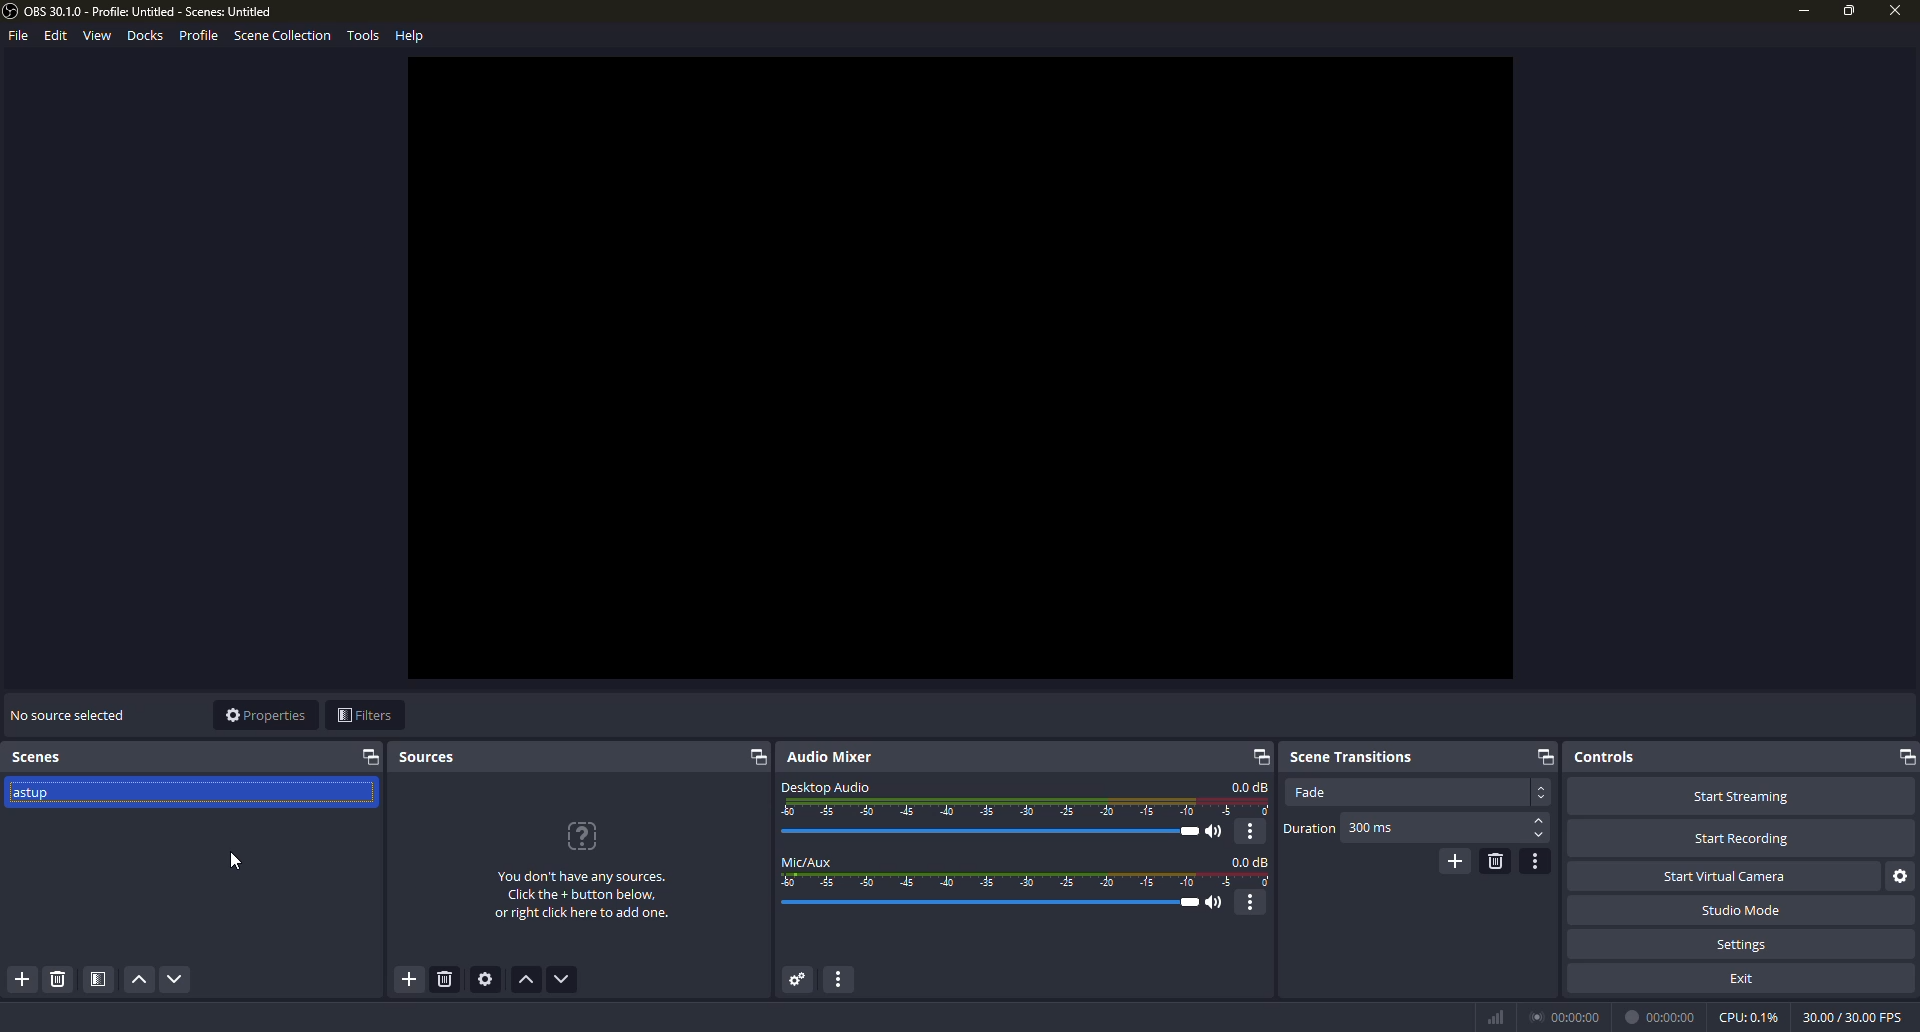 Image resolution: width=1920 pixels, height=1032 pixels. What do you see at coordinates (1802, 11) in the screenshot?
I see `minimize` at bounding box center [1802, 11].